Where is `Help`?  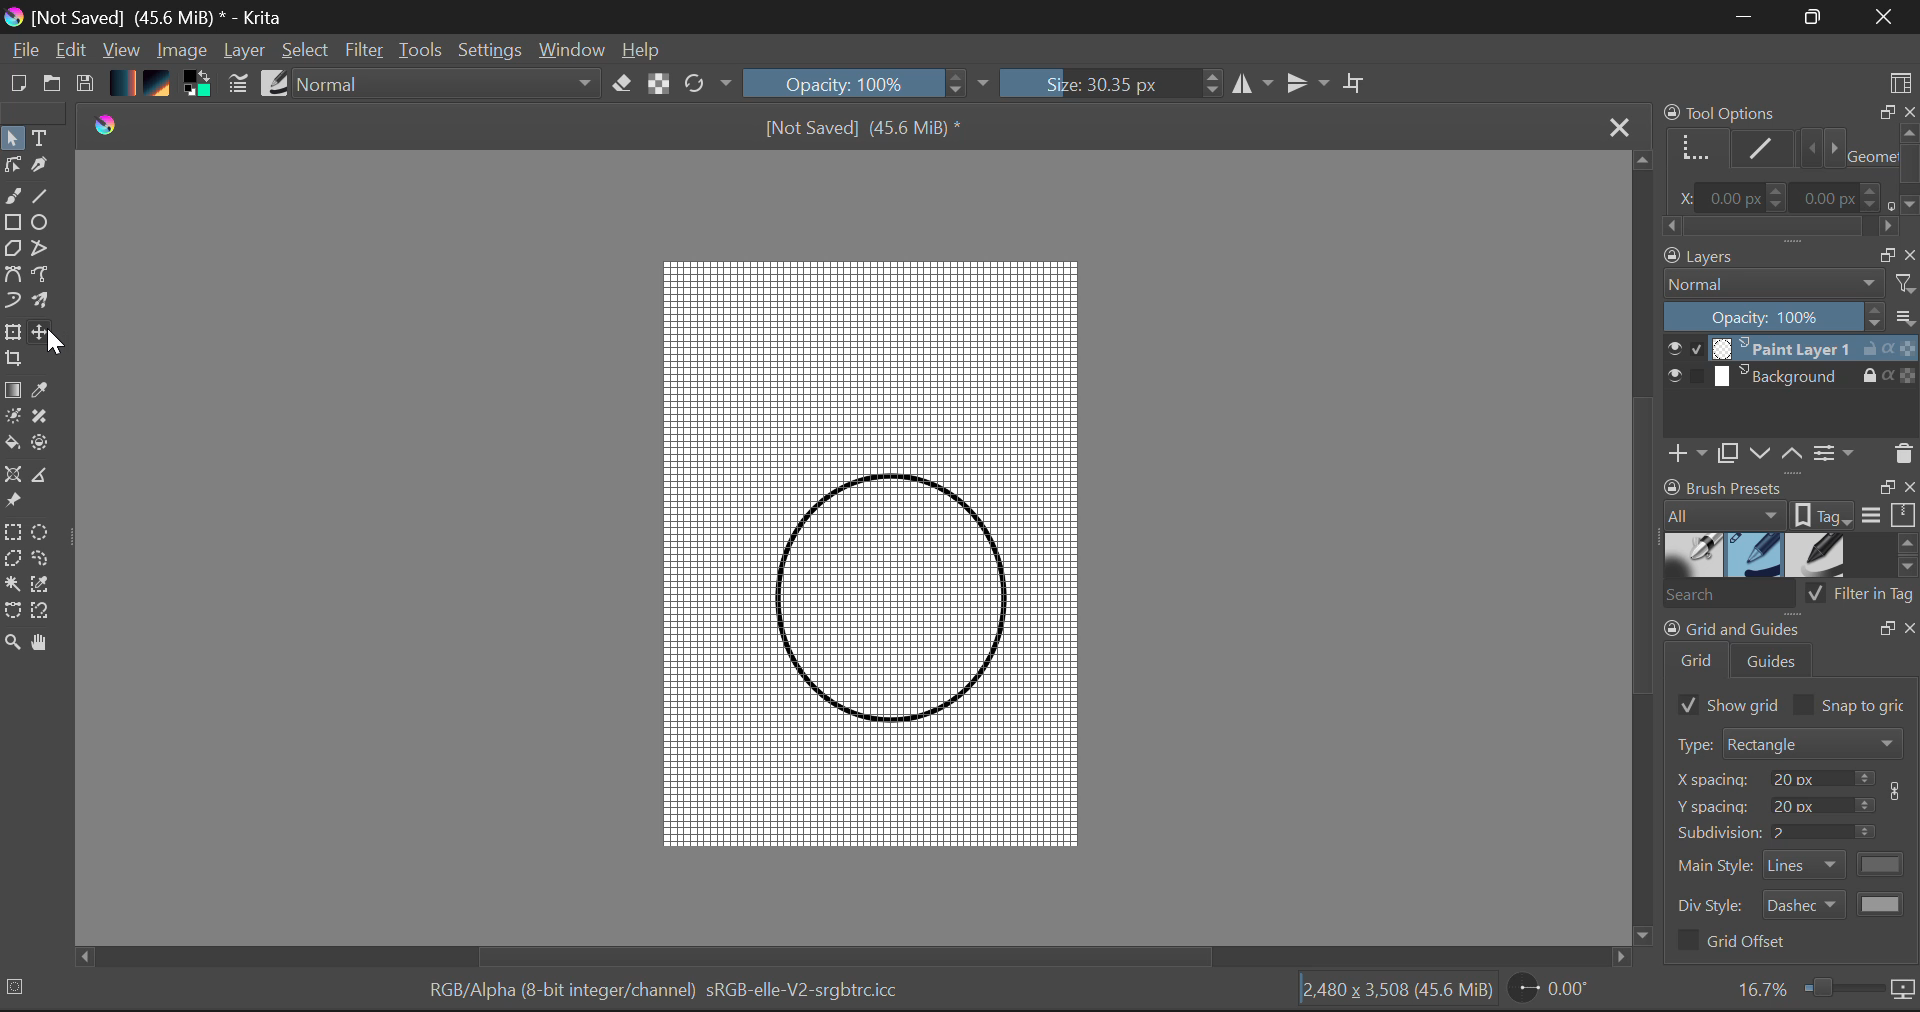 Help is located at coordinates (646, 50).